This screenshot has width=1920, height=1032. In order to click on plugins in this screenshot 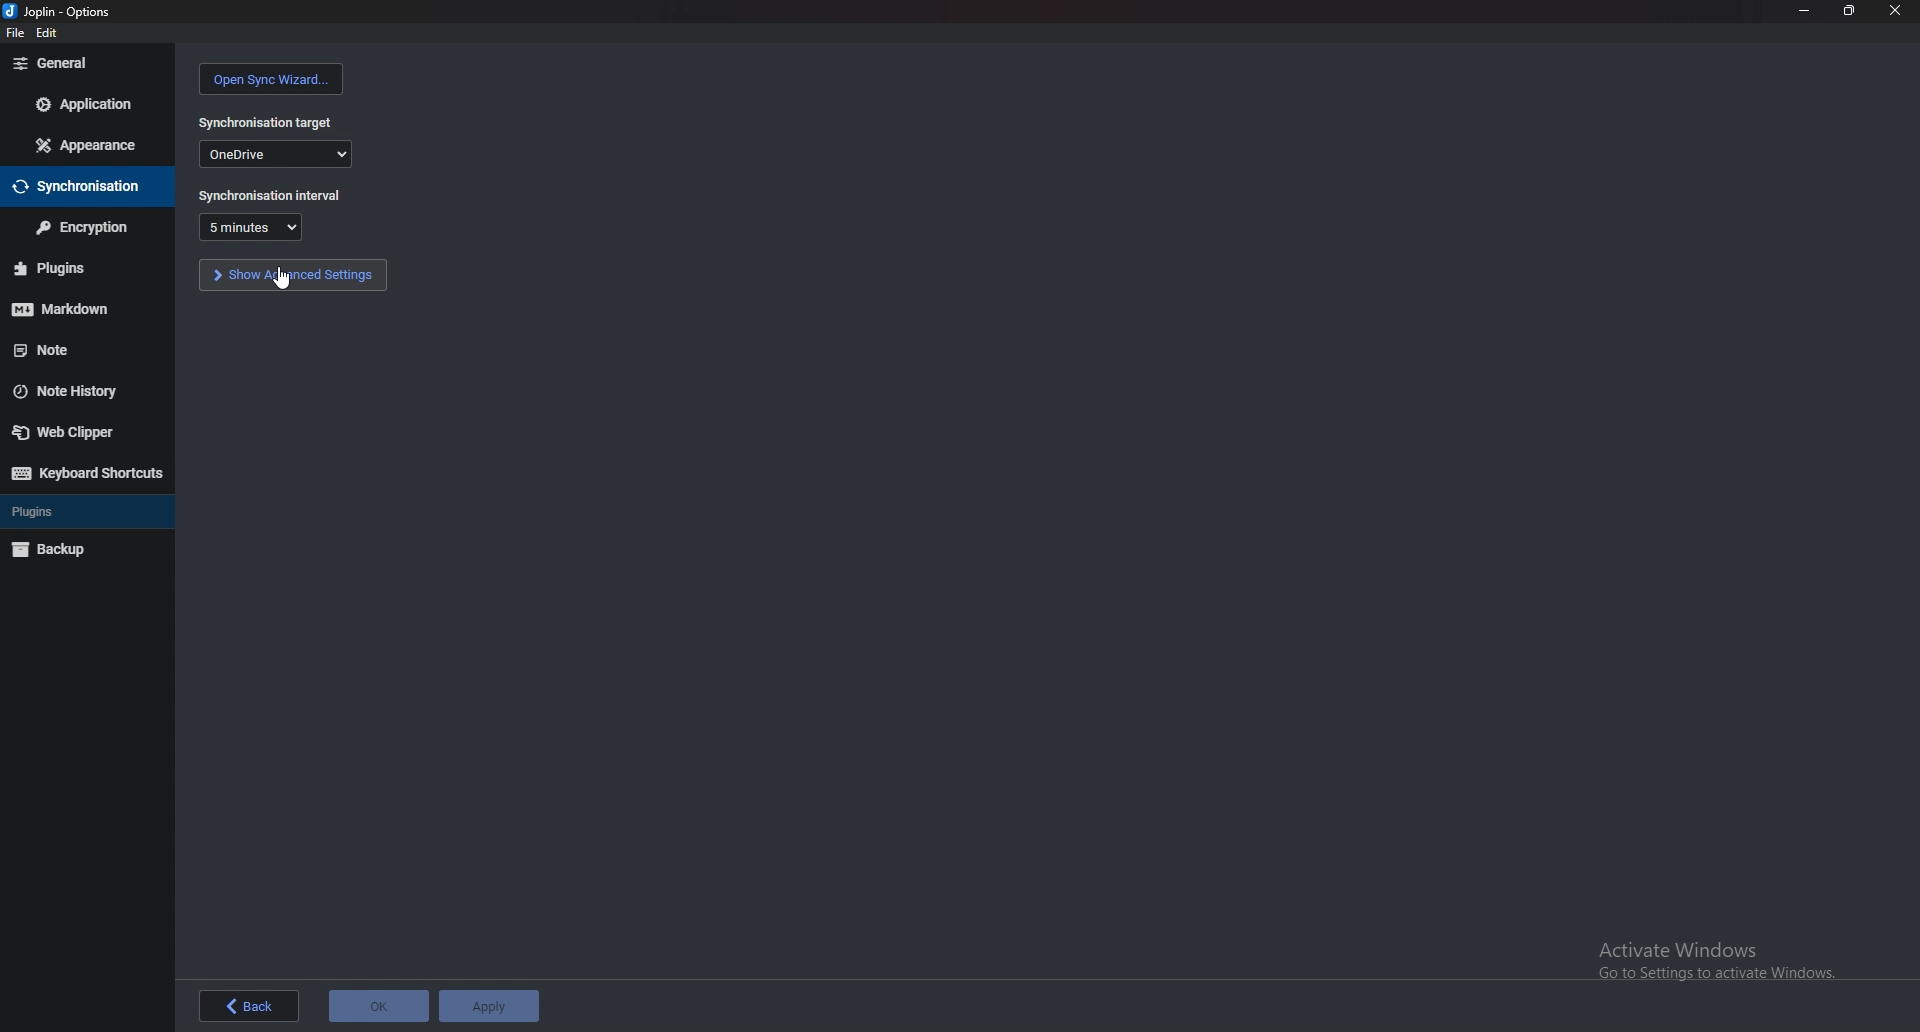, I will do `click(76, 271)`.